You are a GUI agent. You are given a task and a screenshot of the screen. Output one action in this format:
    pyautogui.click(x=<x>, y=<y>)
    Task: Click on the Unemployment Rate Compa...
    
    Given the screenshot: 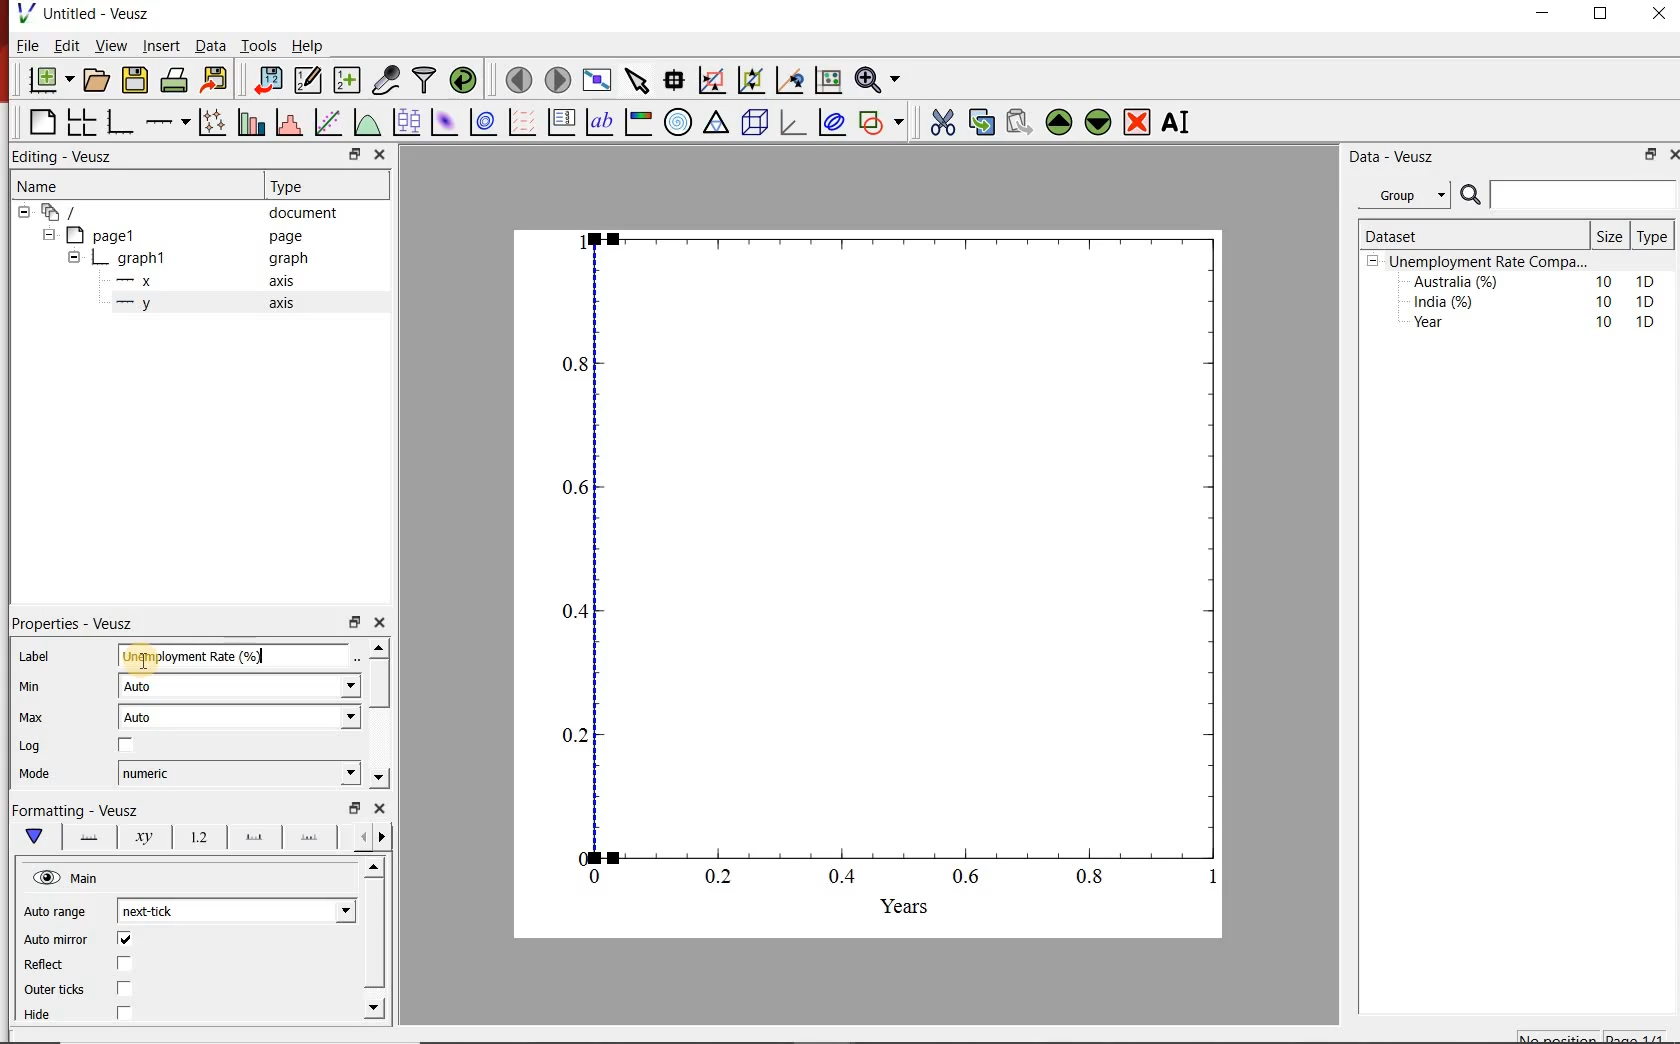 What is the action you would take?
    pyautogui.click(x=1490, y=262)
    